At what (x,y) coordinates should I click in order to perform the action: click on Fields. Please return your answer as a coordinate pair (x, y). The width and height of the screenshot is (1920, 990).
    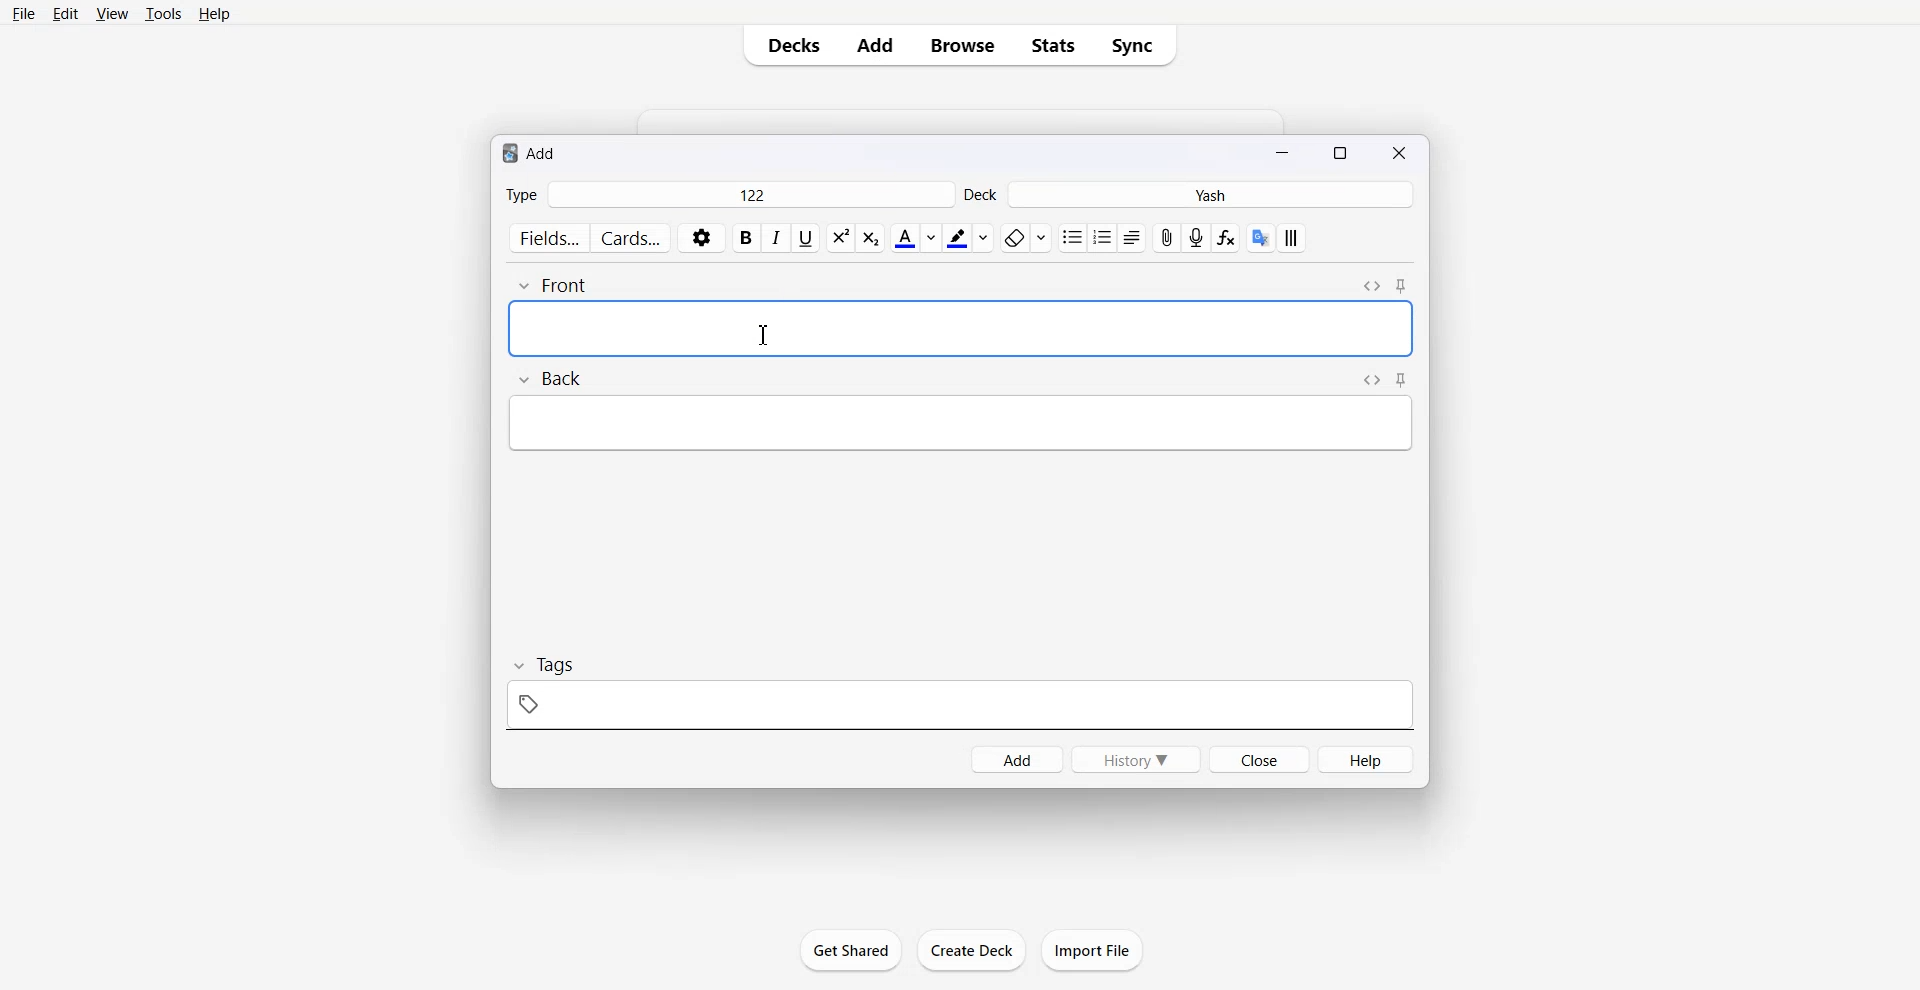
    Looking at the image, I should click on (547, 238).